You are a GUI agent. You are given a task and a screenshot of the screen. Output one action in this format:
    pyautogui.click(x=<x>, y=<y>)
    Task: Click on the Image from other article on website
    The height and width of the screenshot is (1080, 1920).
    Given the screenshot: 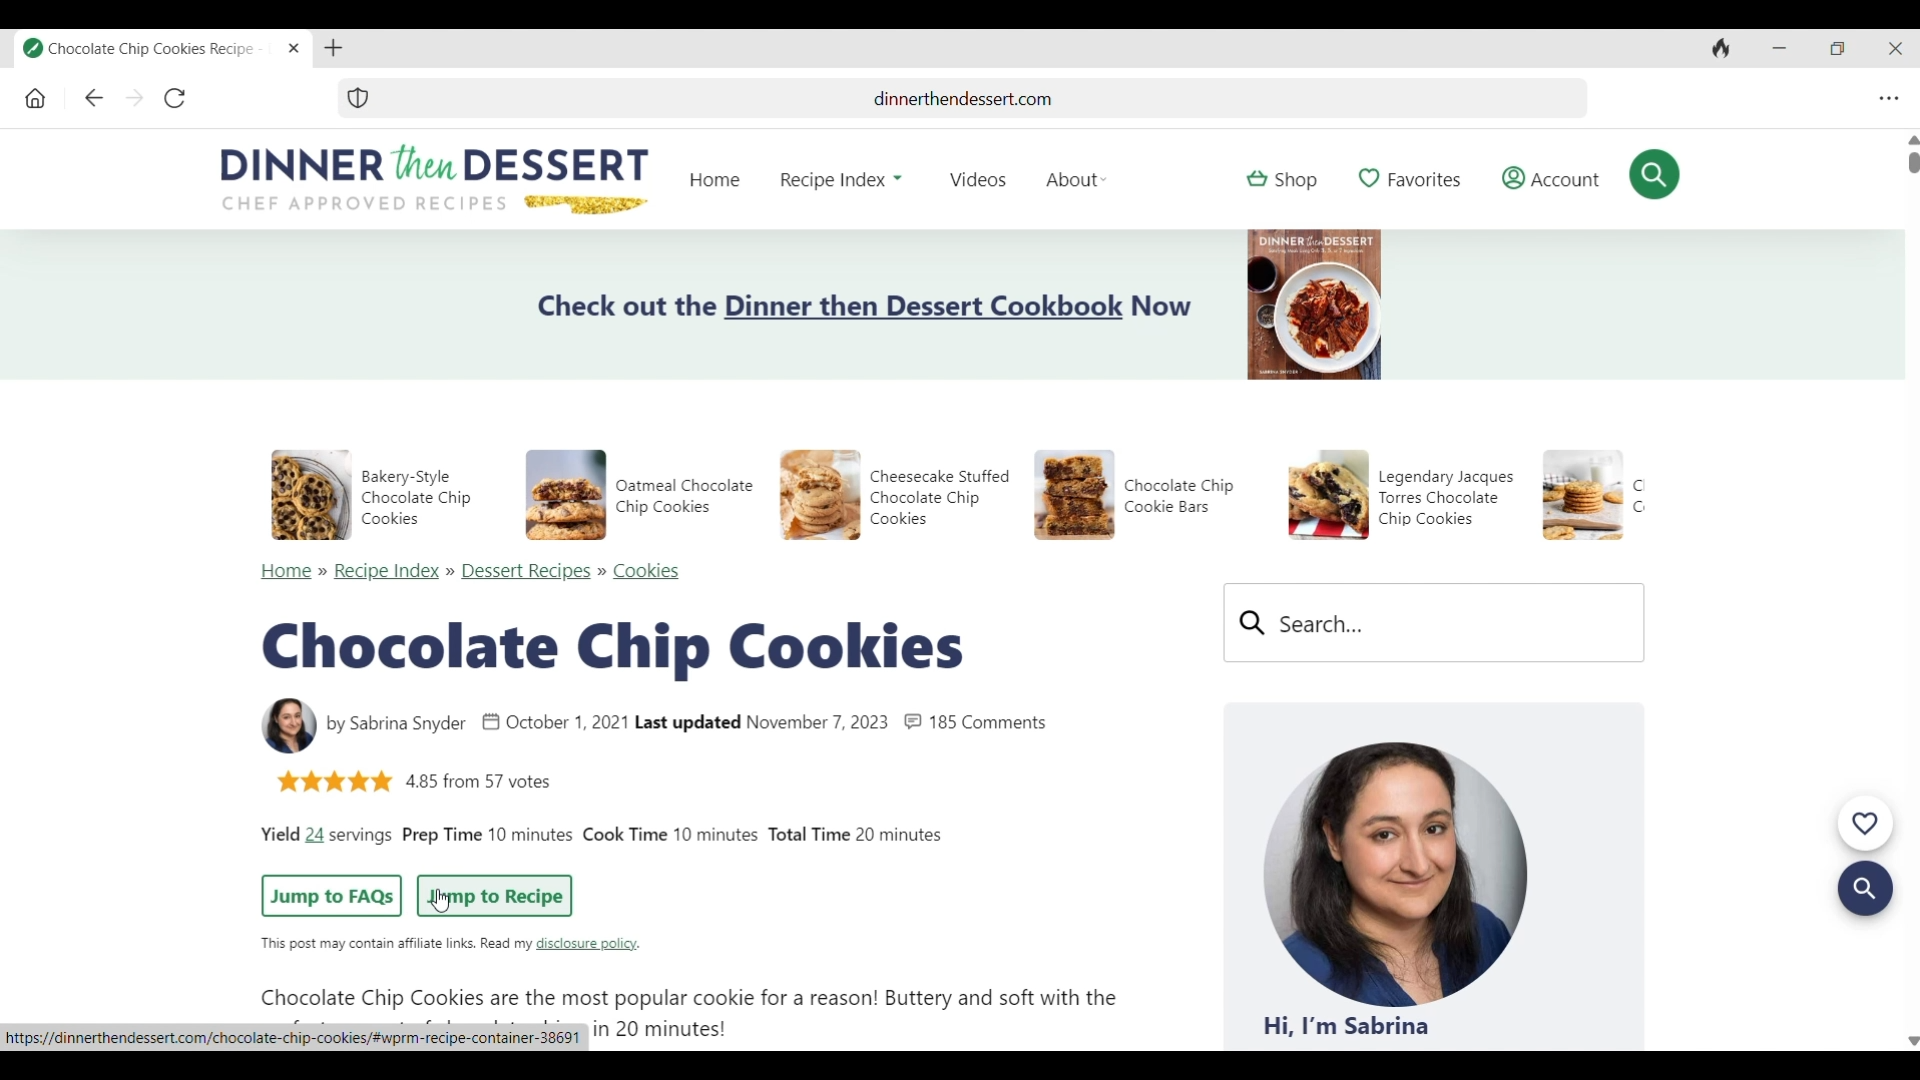 What is the action you would take?
    pyautogui.click(x=820, y=496)
    